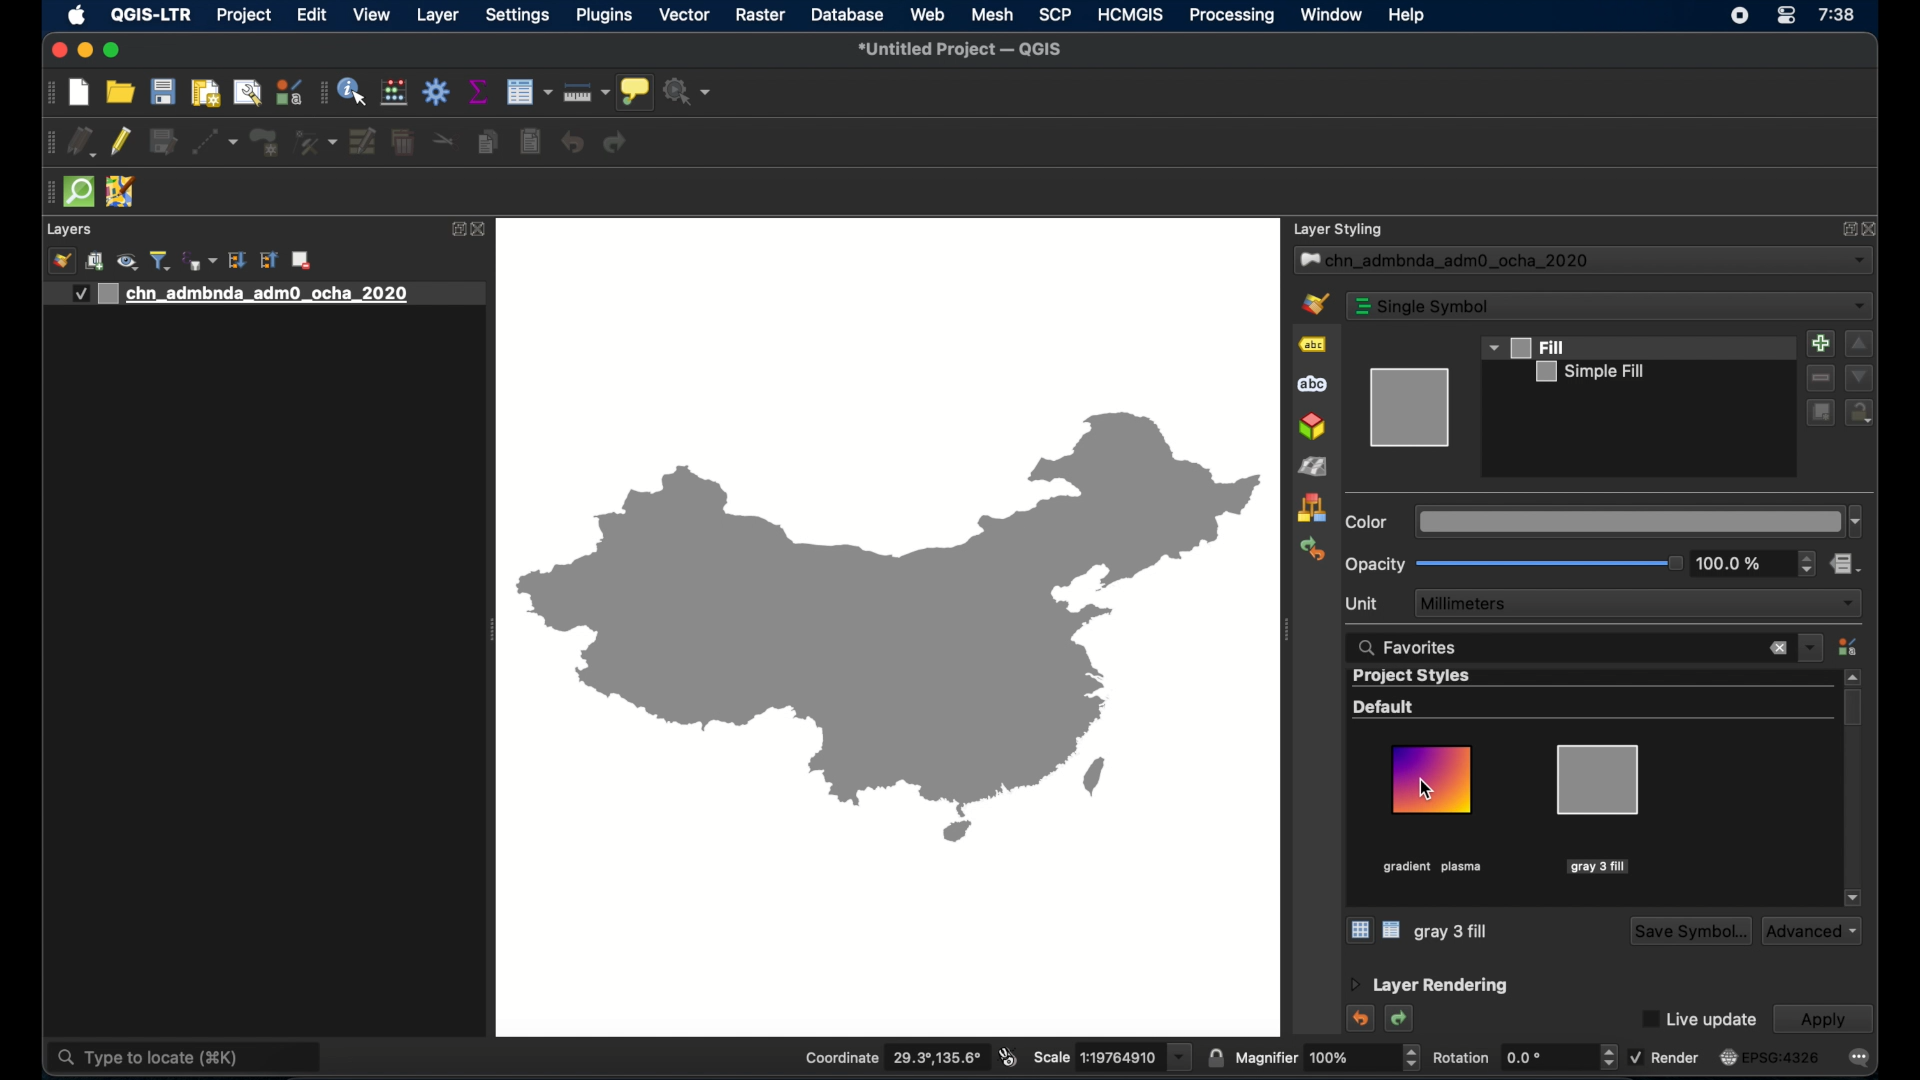  What do you see at coordinates (121, 91) in the screenshot?
I see `open` at bounding box center [121, 91].